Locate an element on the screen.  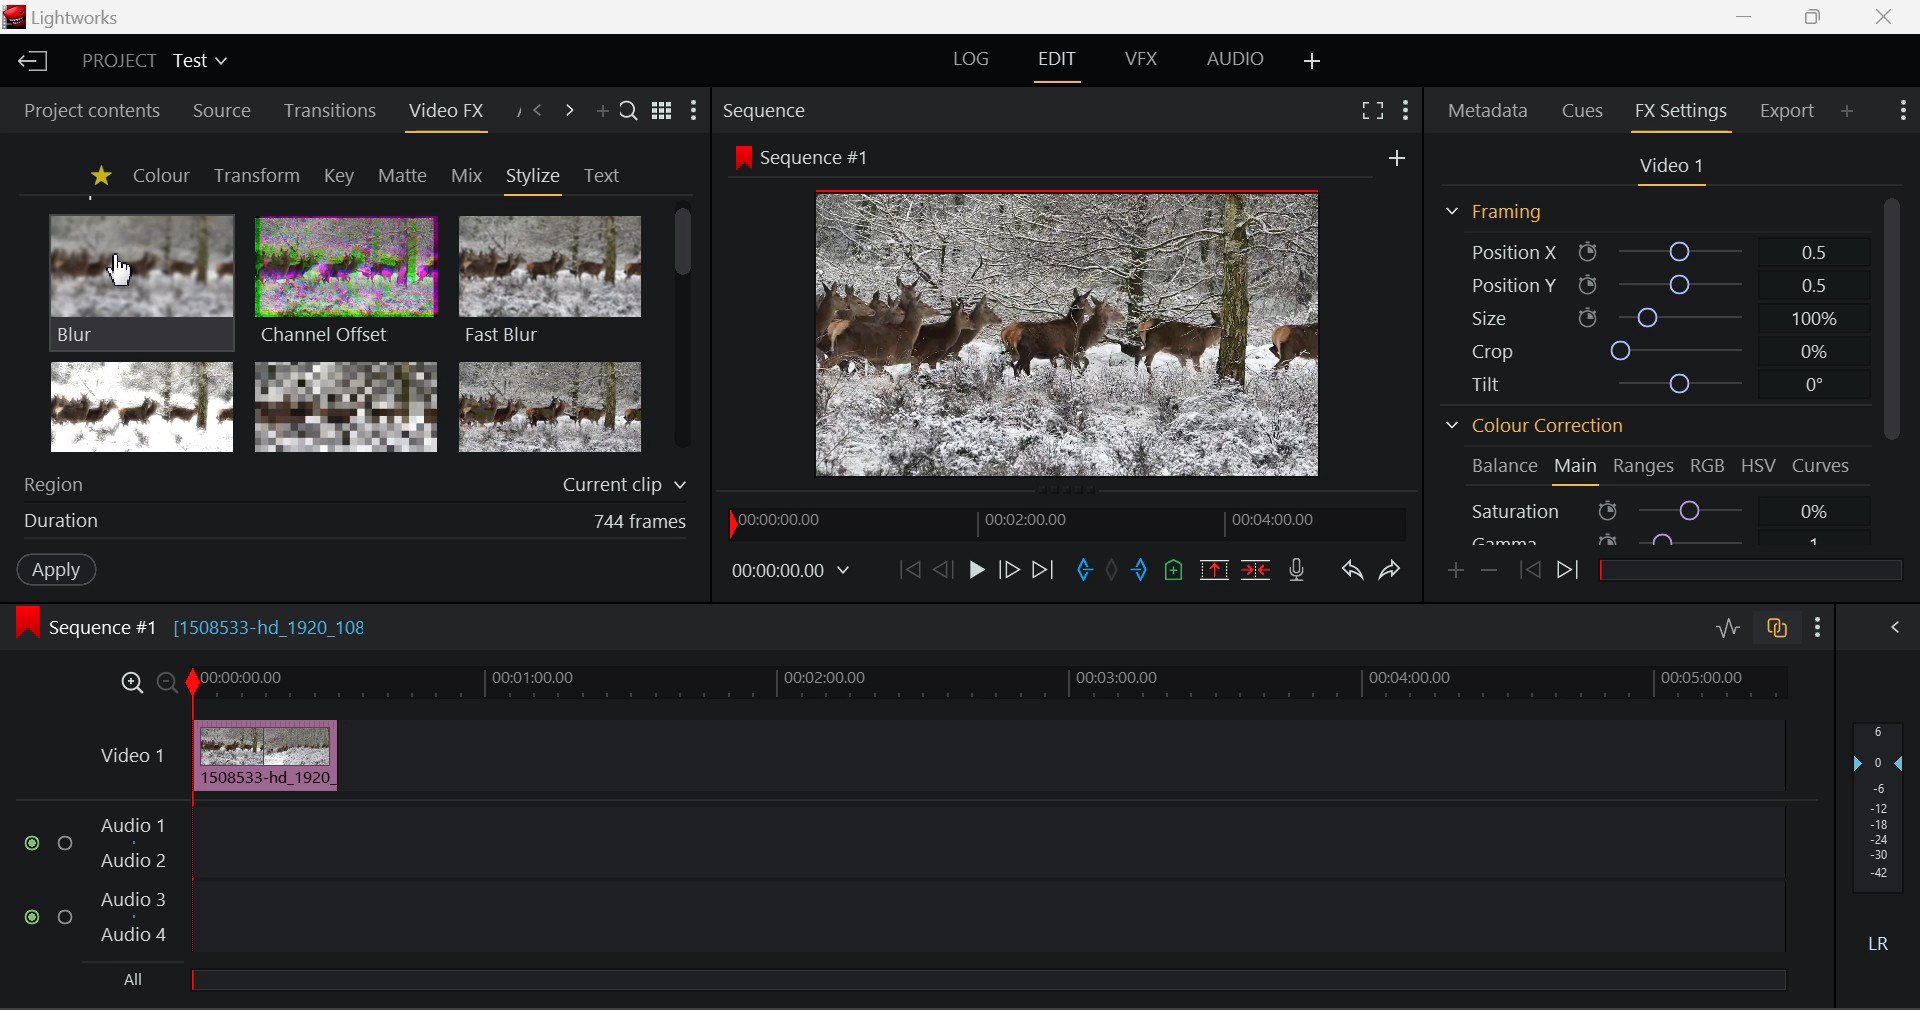
Frame Time is located at coordinates (792, 569).